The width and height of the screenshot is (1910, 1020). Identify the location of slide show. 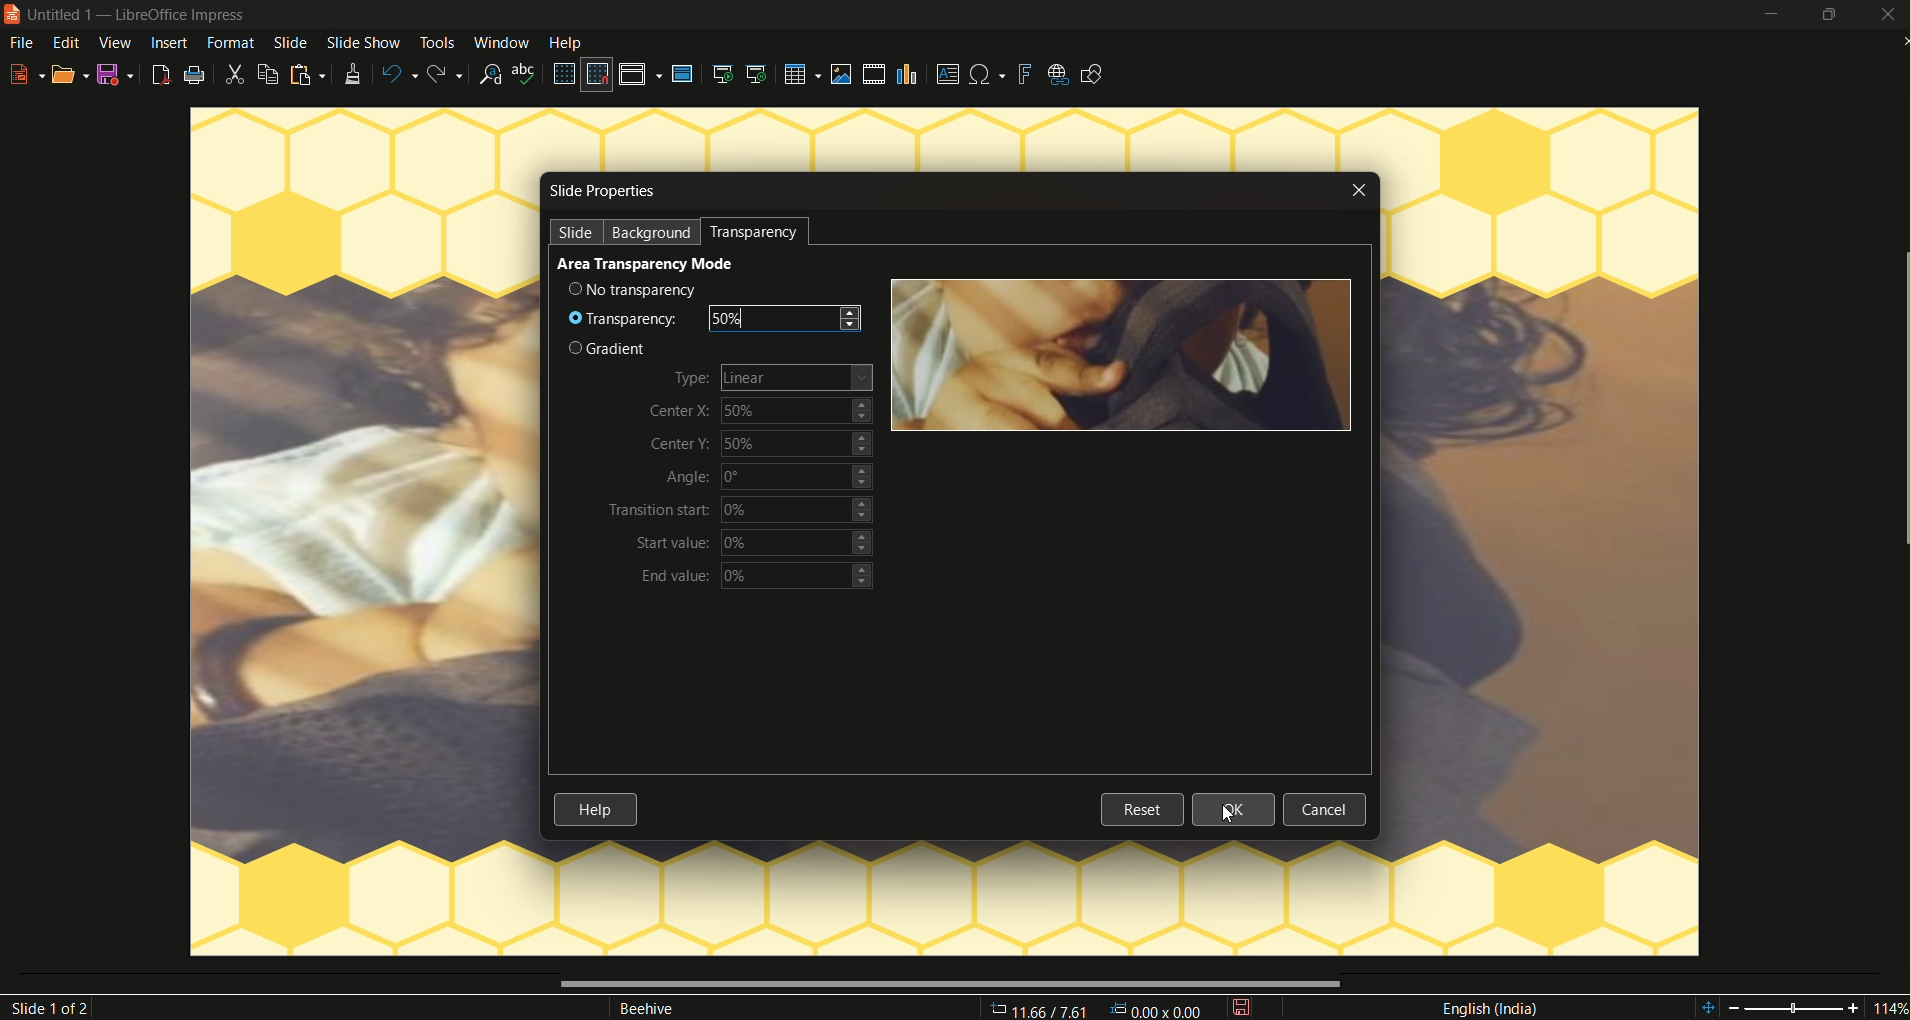
(362, 43).